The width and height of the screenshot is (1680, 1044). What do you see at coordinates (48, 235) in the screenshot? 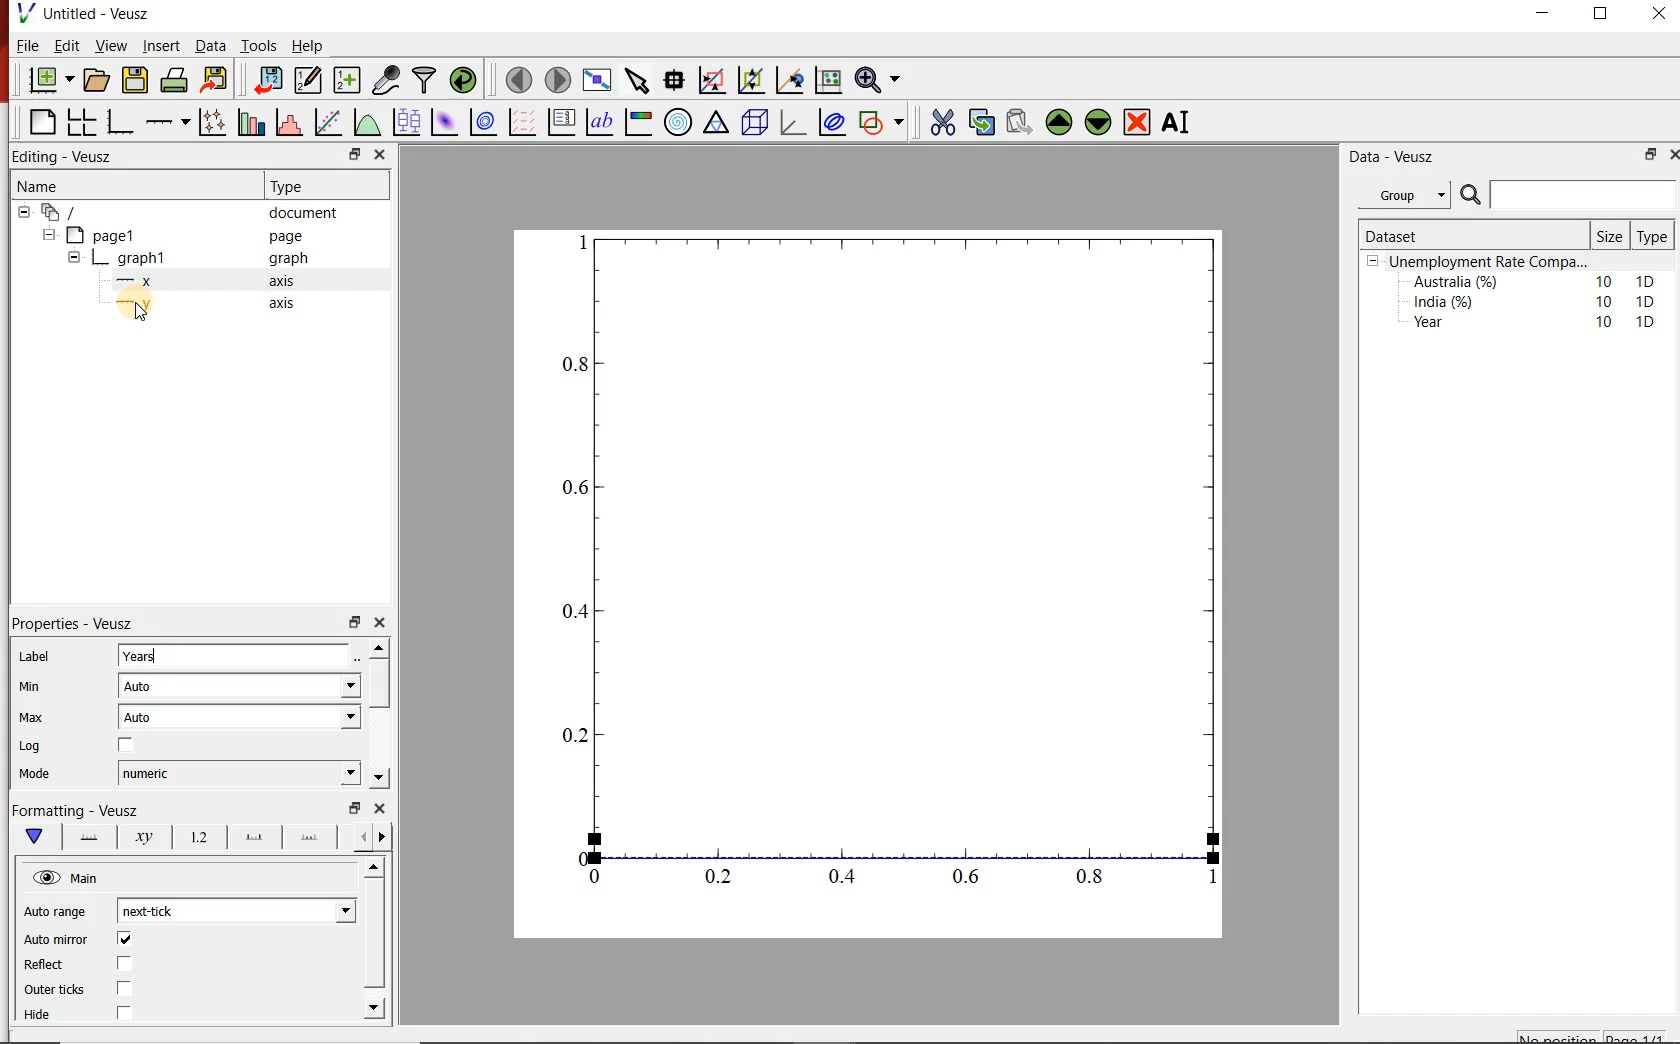
I see `collapse` at bounding box center [48, 235].